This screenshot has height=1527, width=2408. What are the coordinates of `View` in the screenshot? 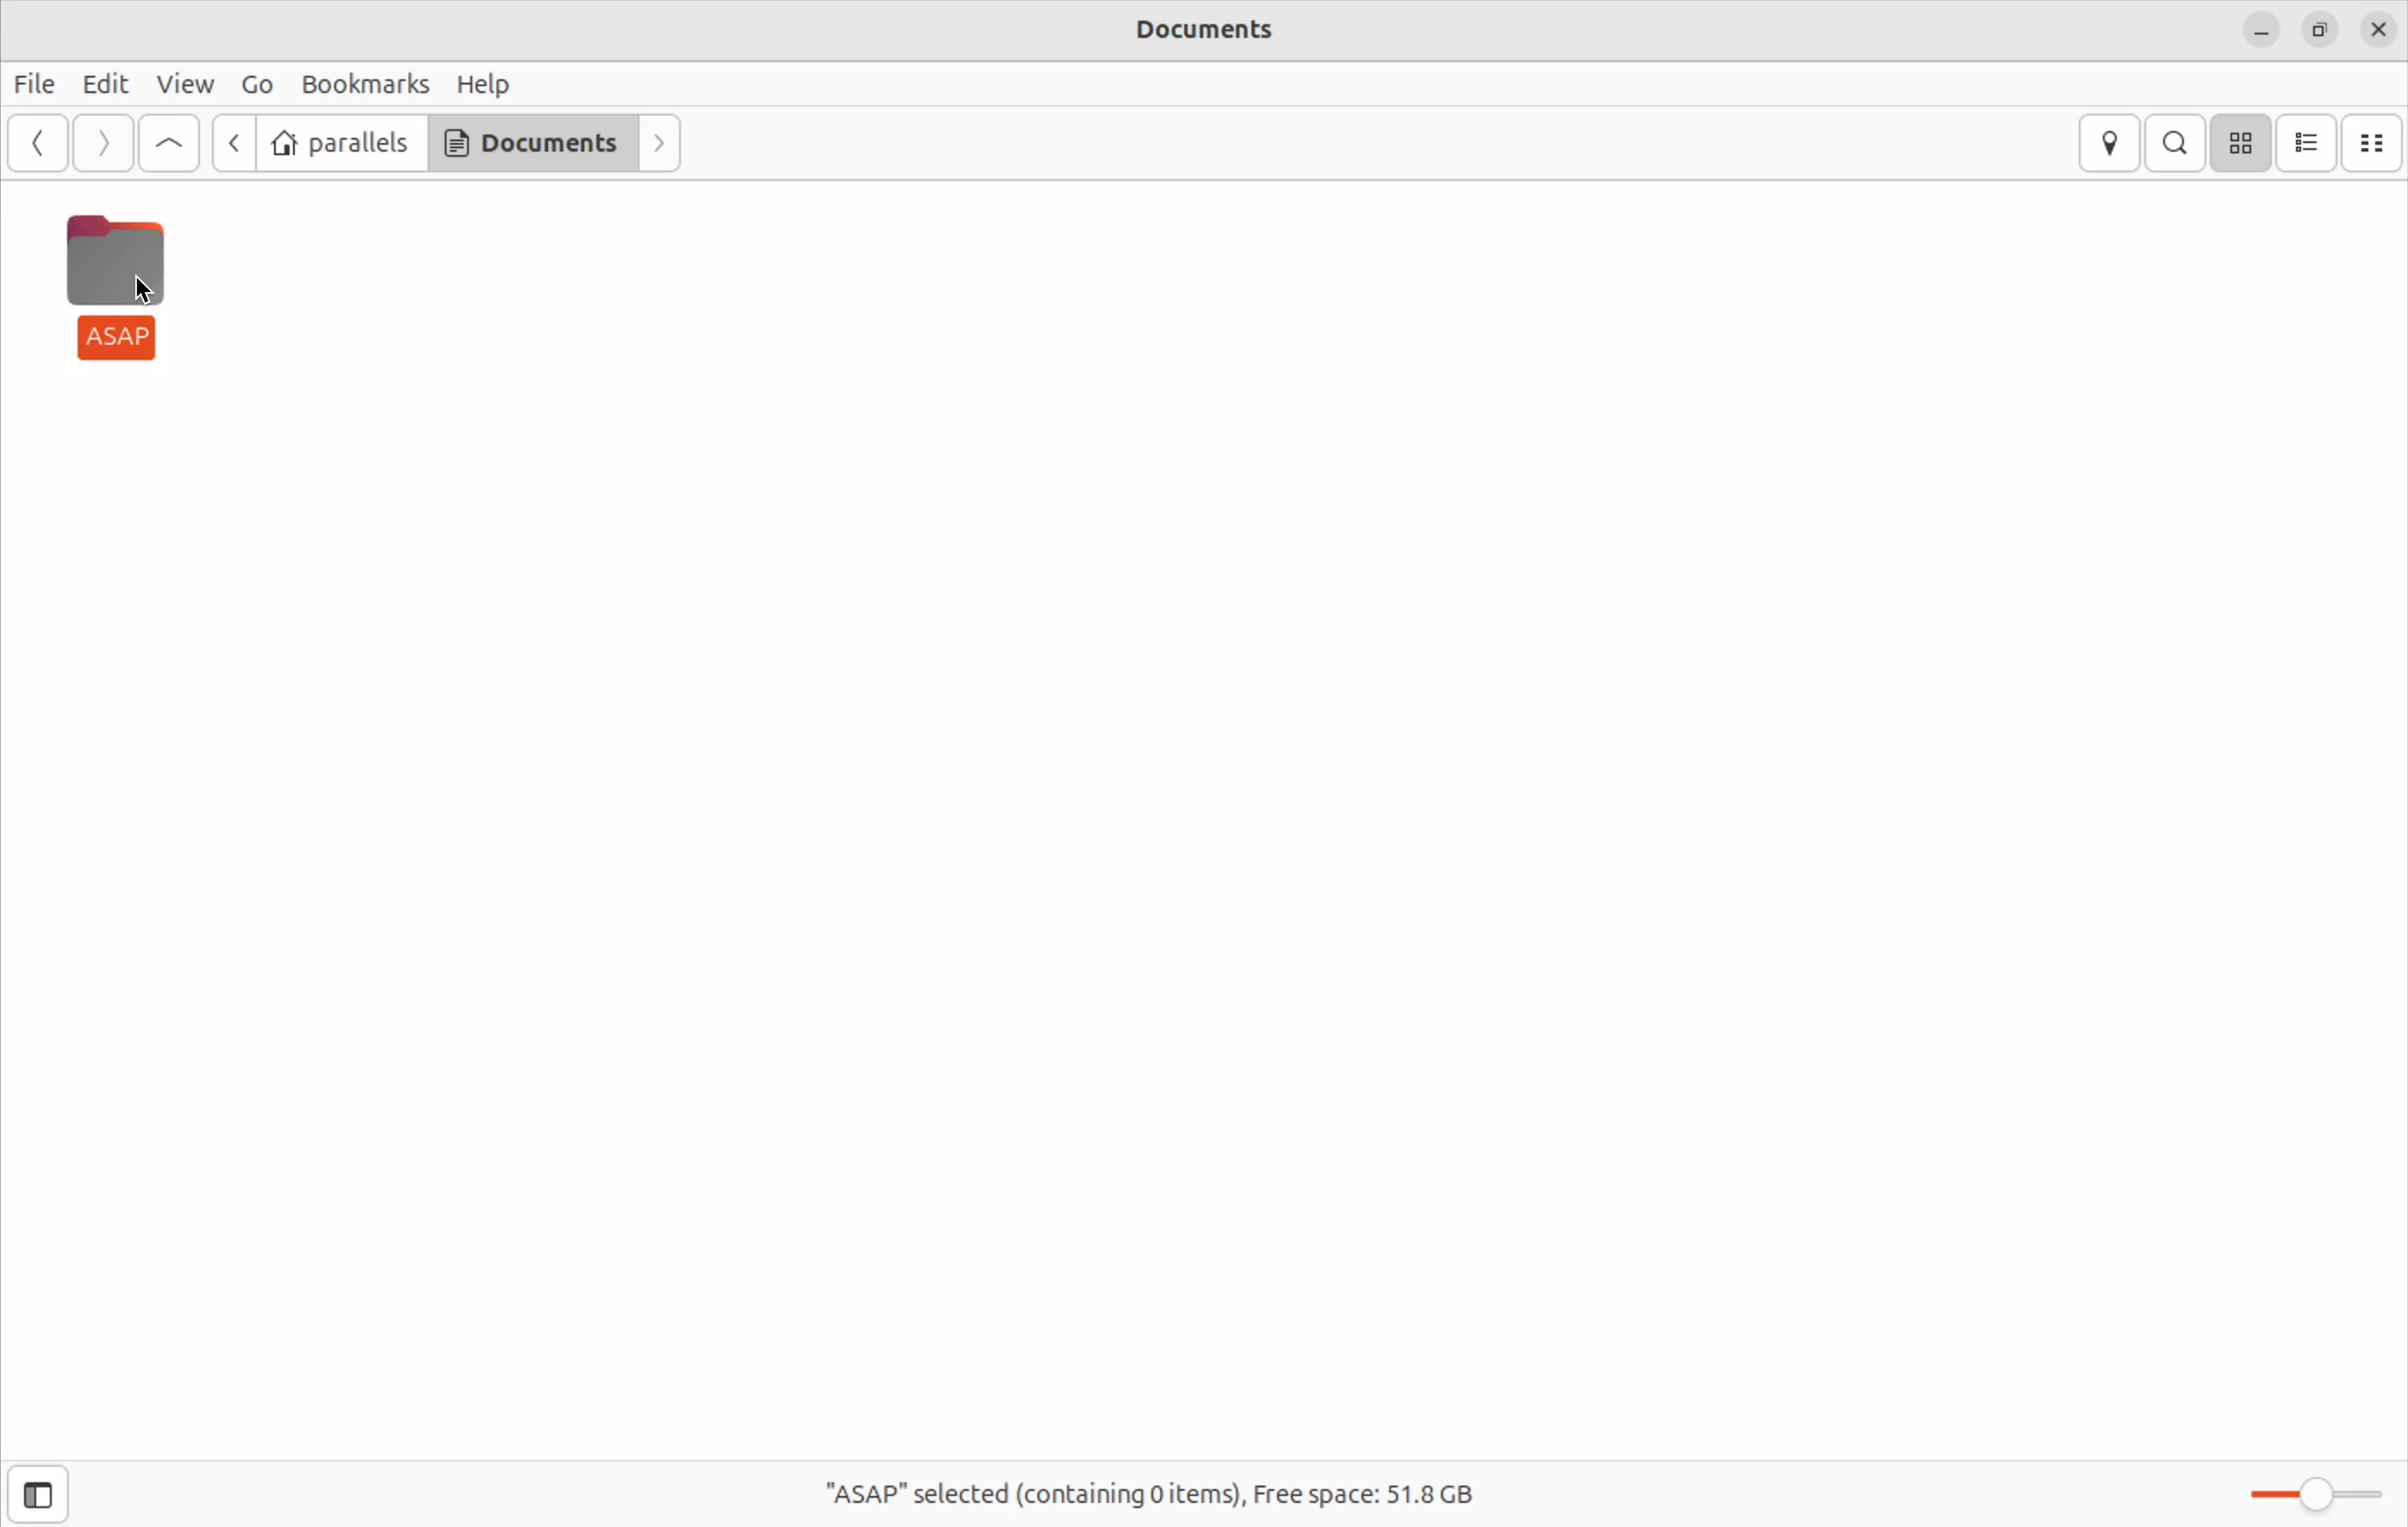 It's located at (183, 86).